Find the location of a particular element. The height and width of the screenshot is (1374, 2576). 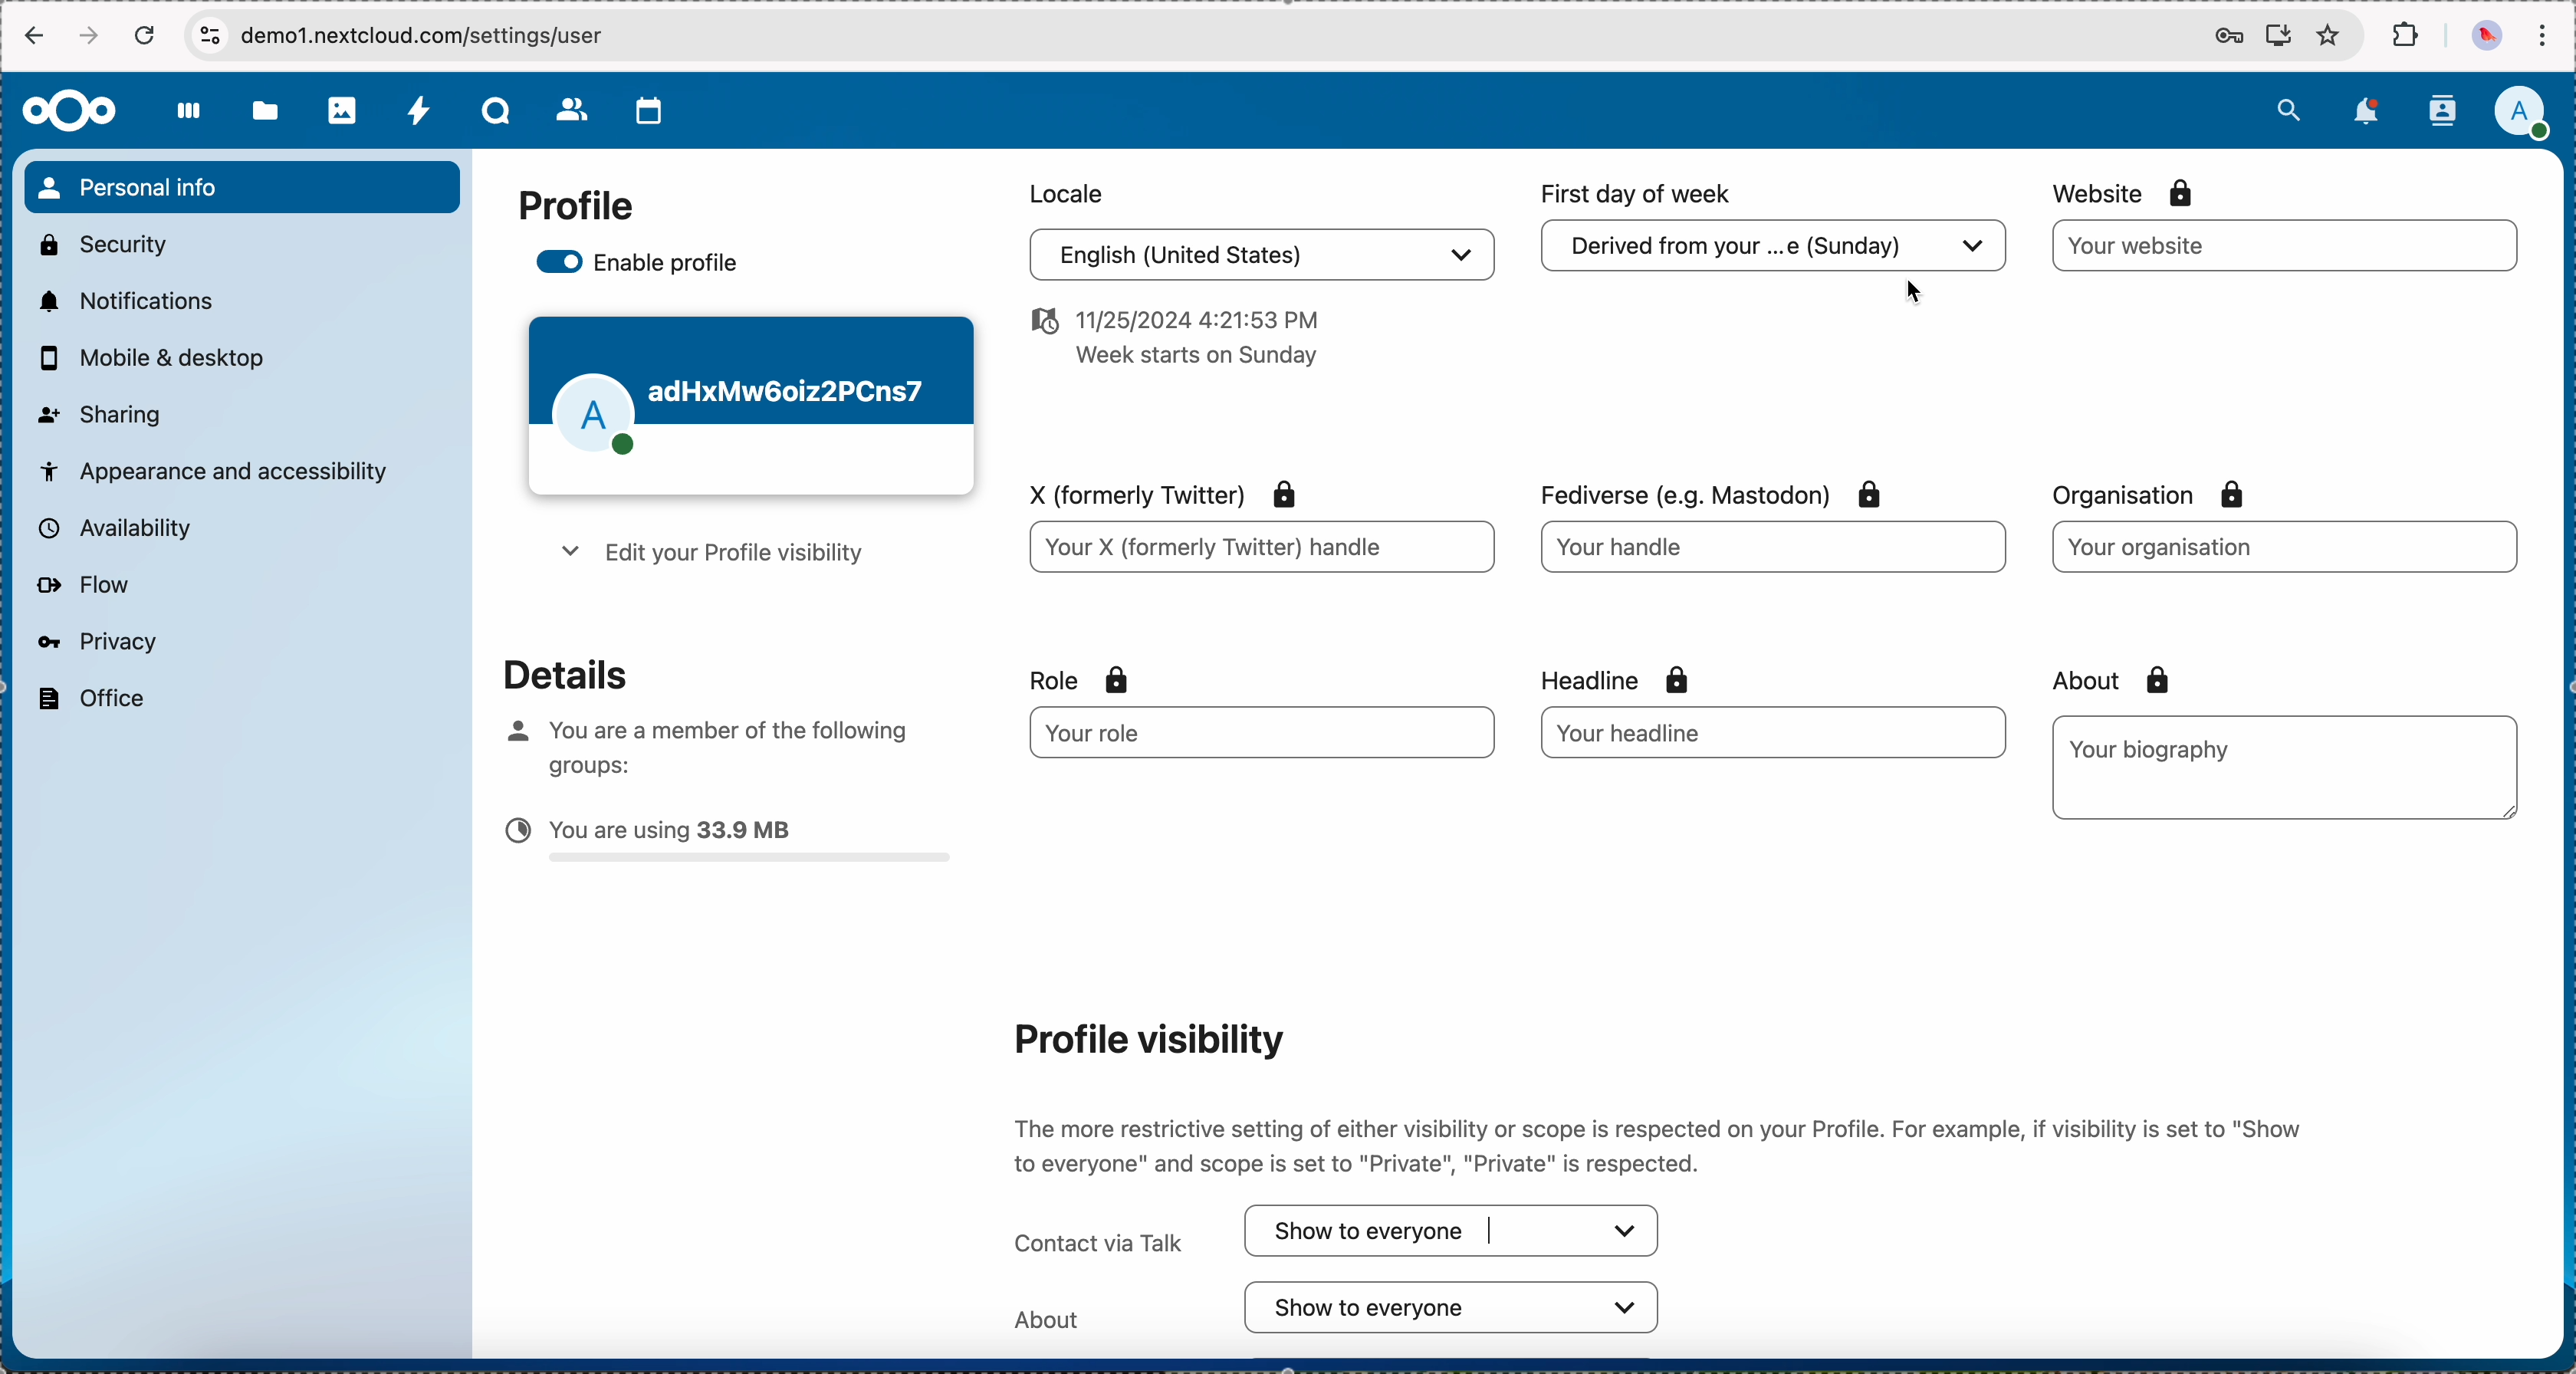

calendar is located at coordinates (650, 111).